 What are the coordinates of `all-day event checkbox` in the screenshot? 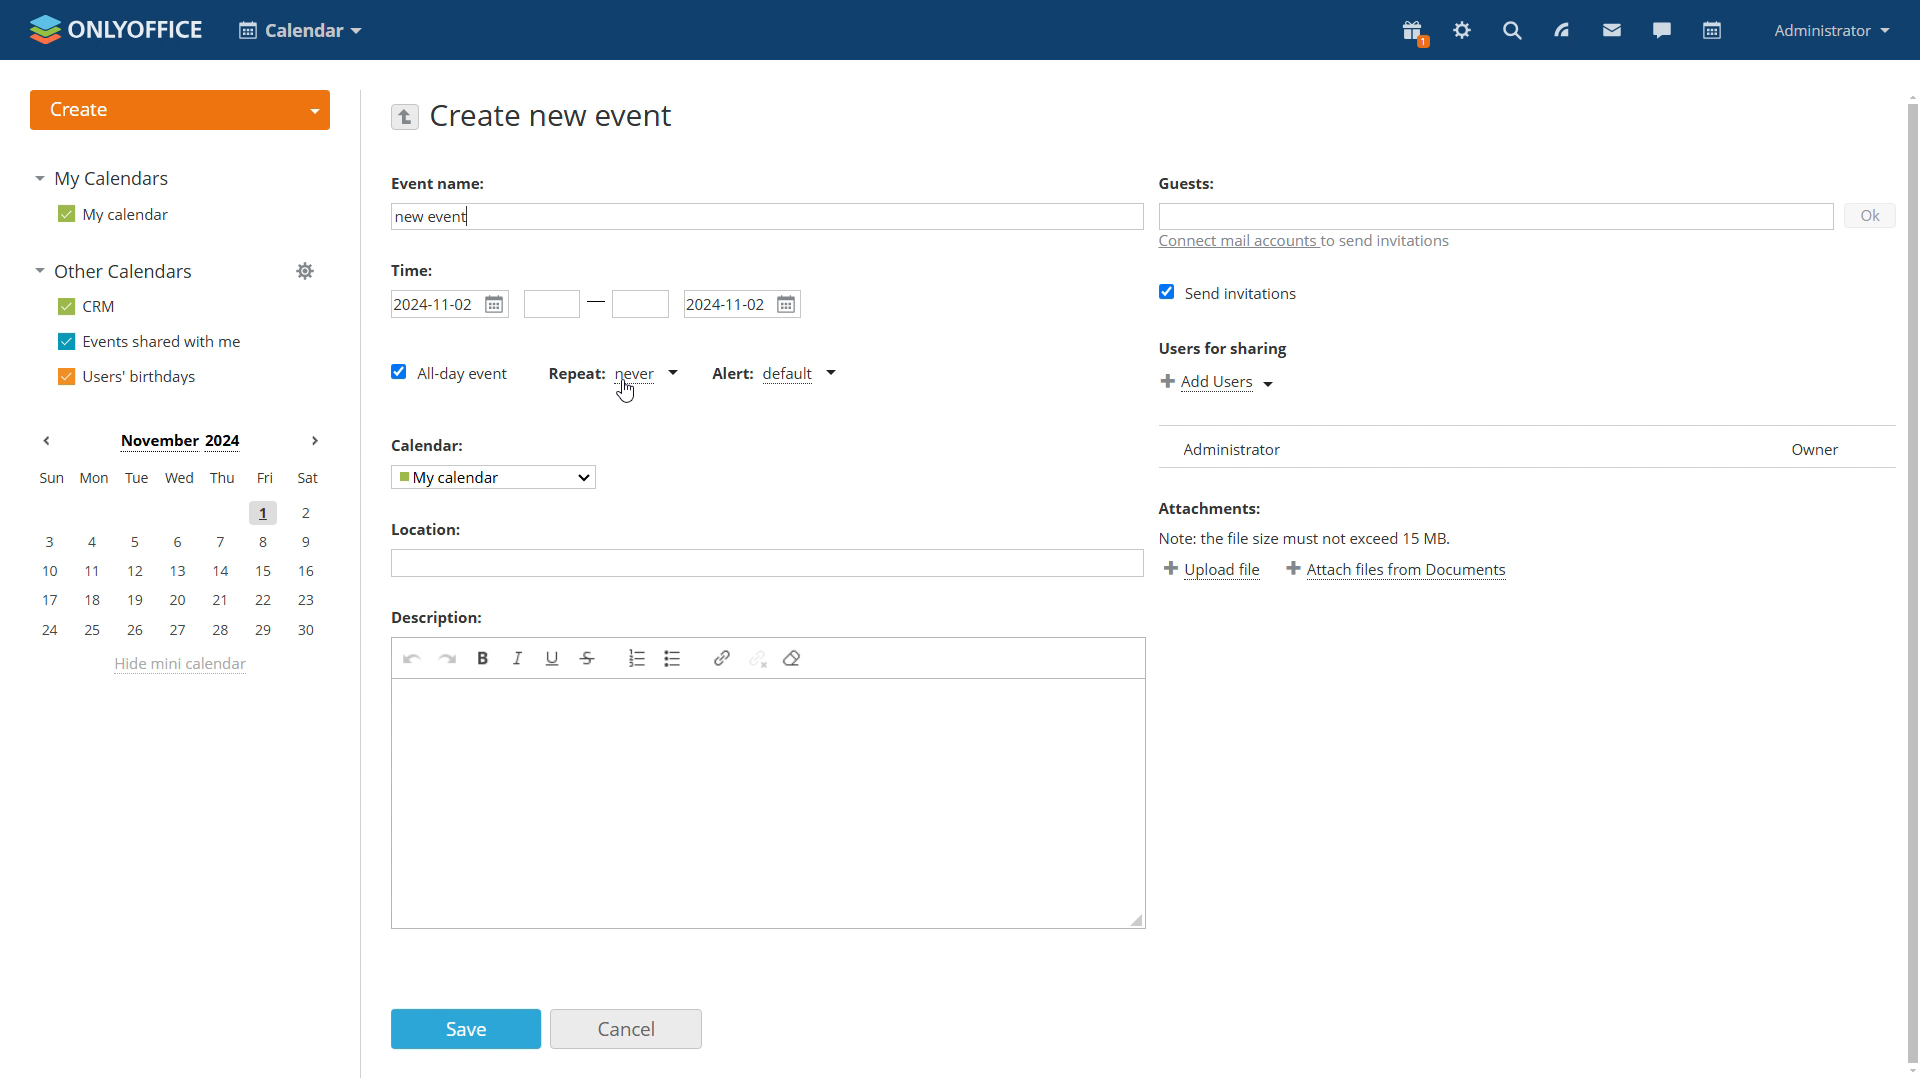 It's located at (452, 373).